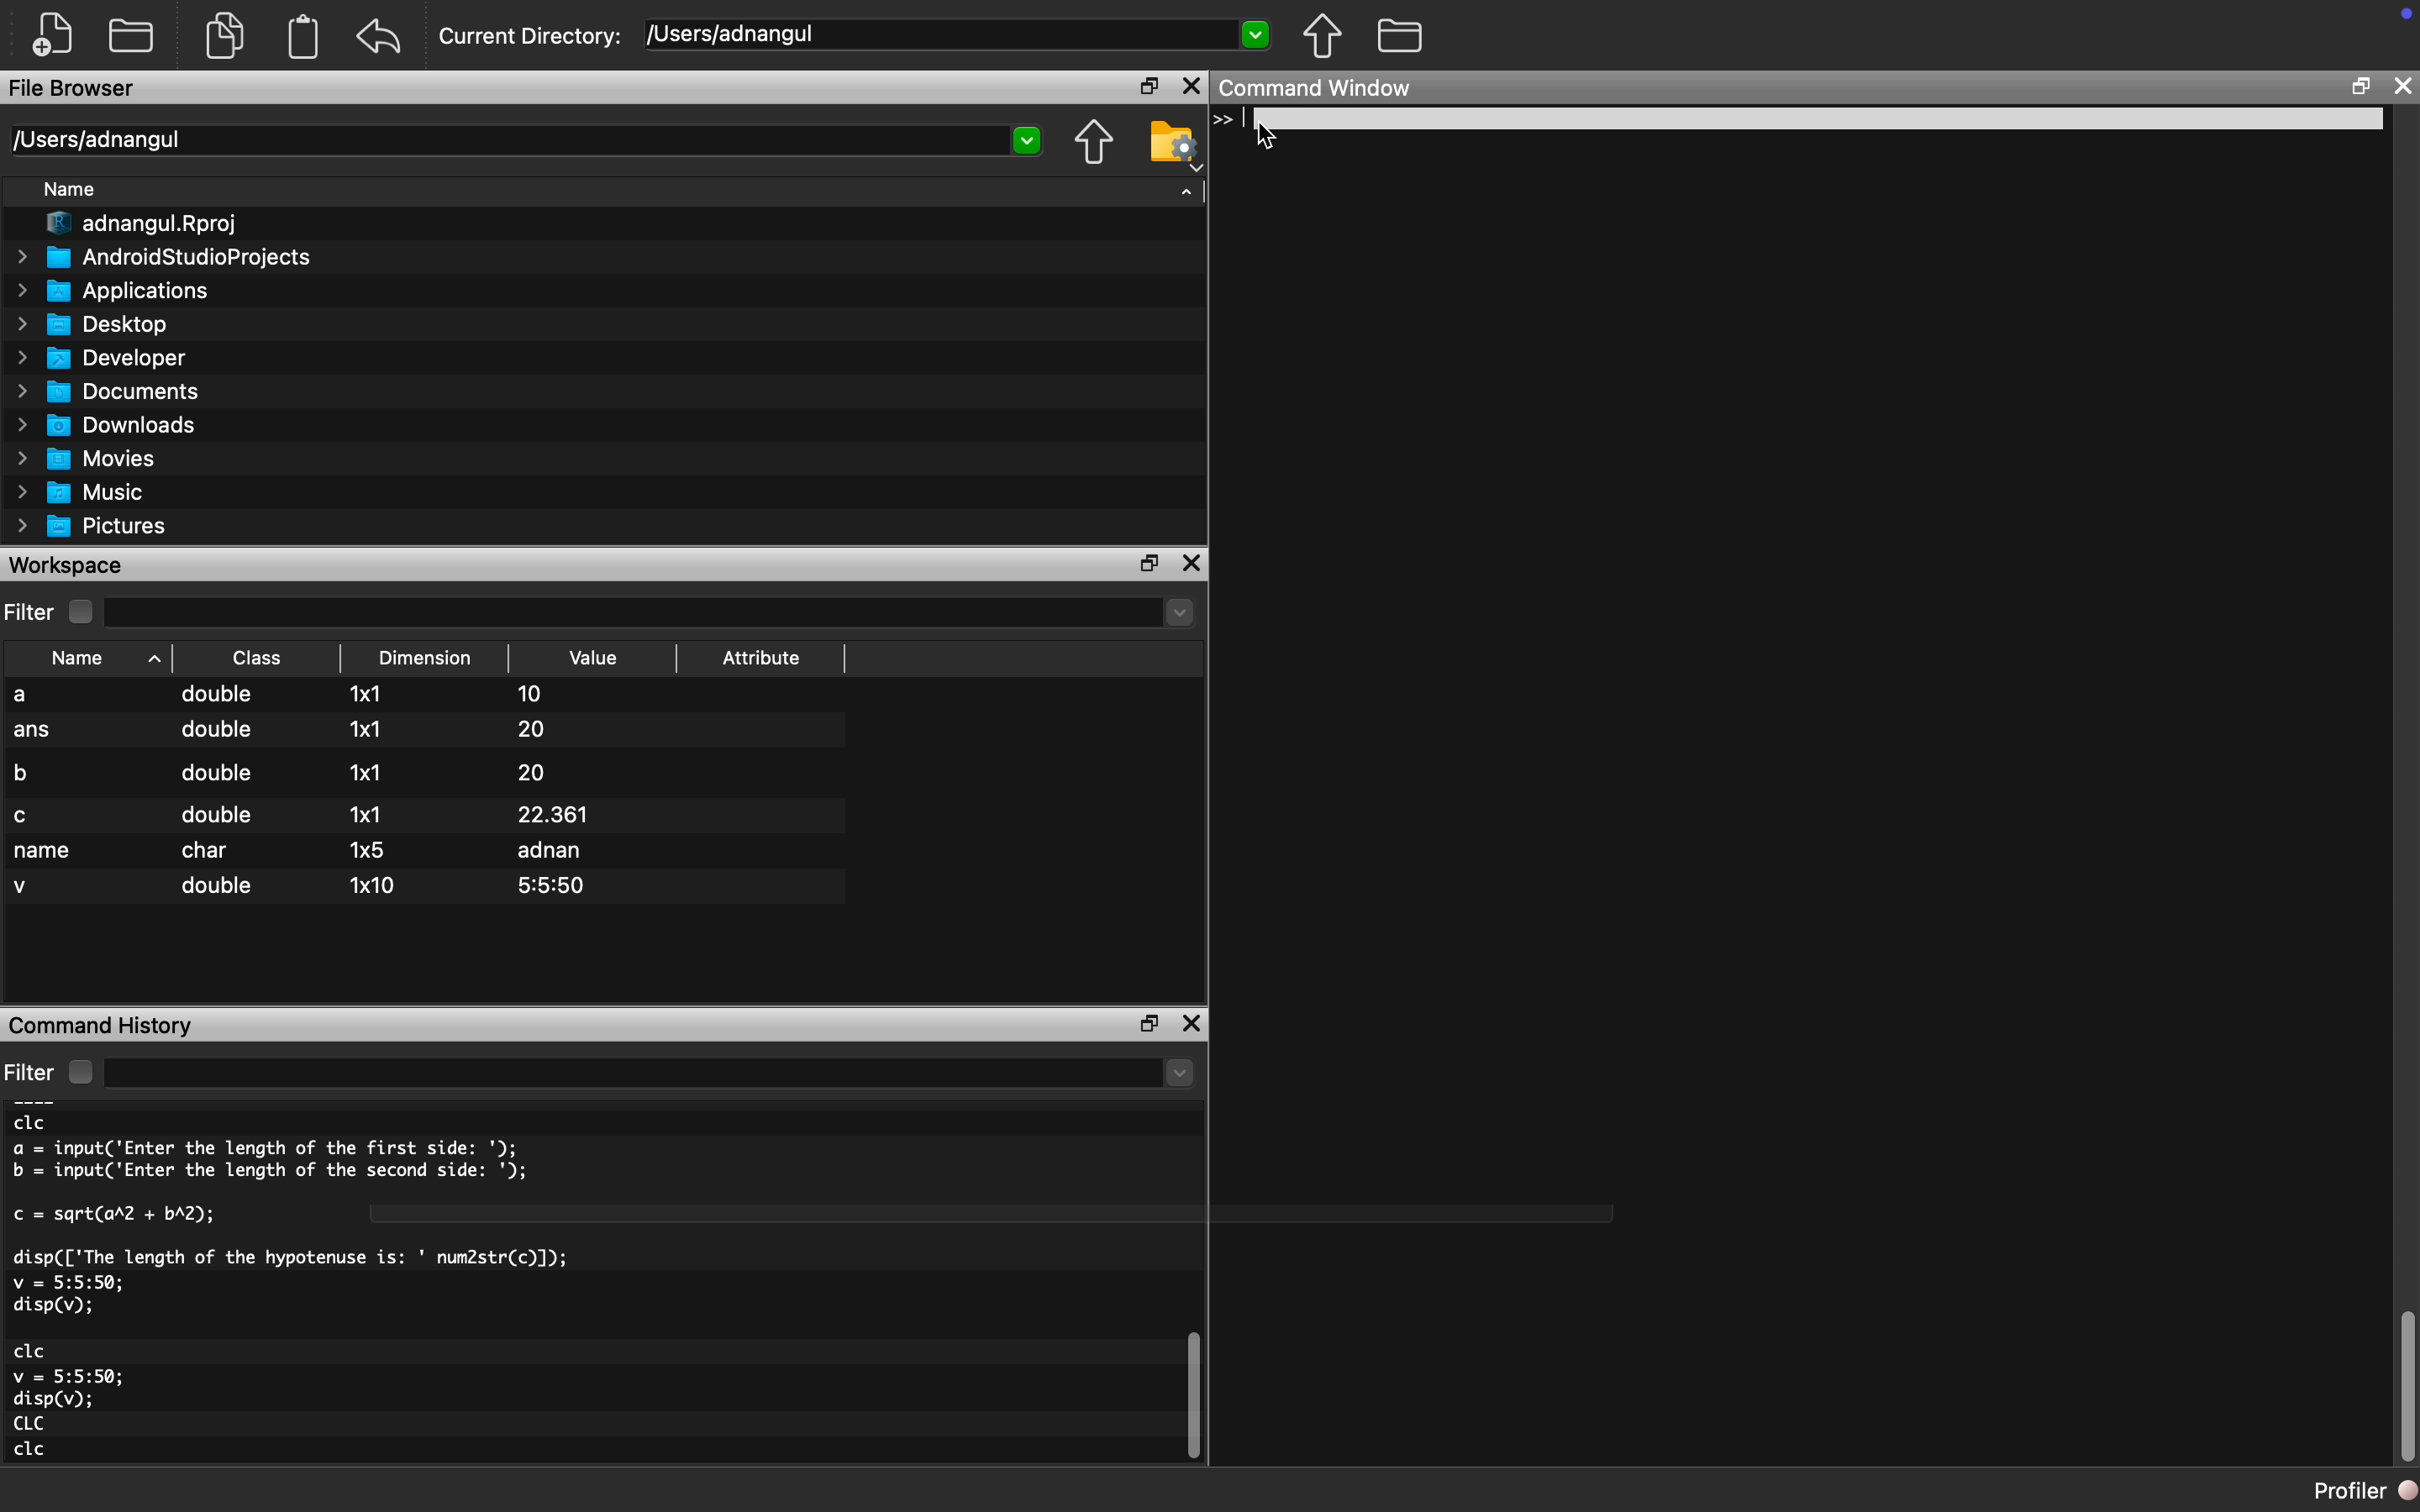 This screenshot has width=2420, height=1512. Describe the element at coordinates (80, 493) in the screenshot. I see `> Music` at that location.